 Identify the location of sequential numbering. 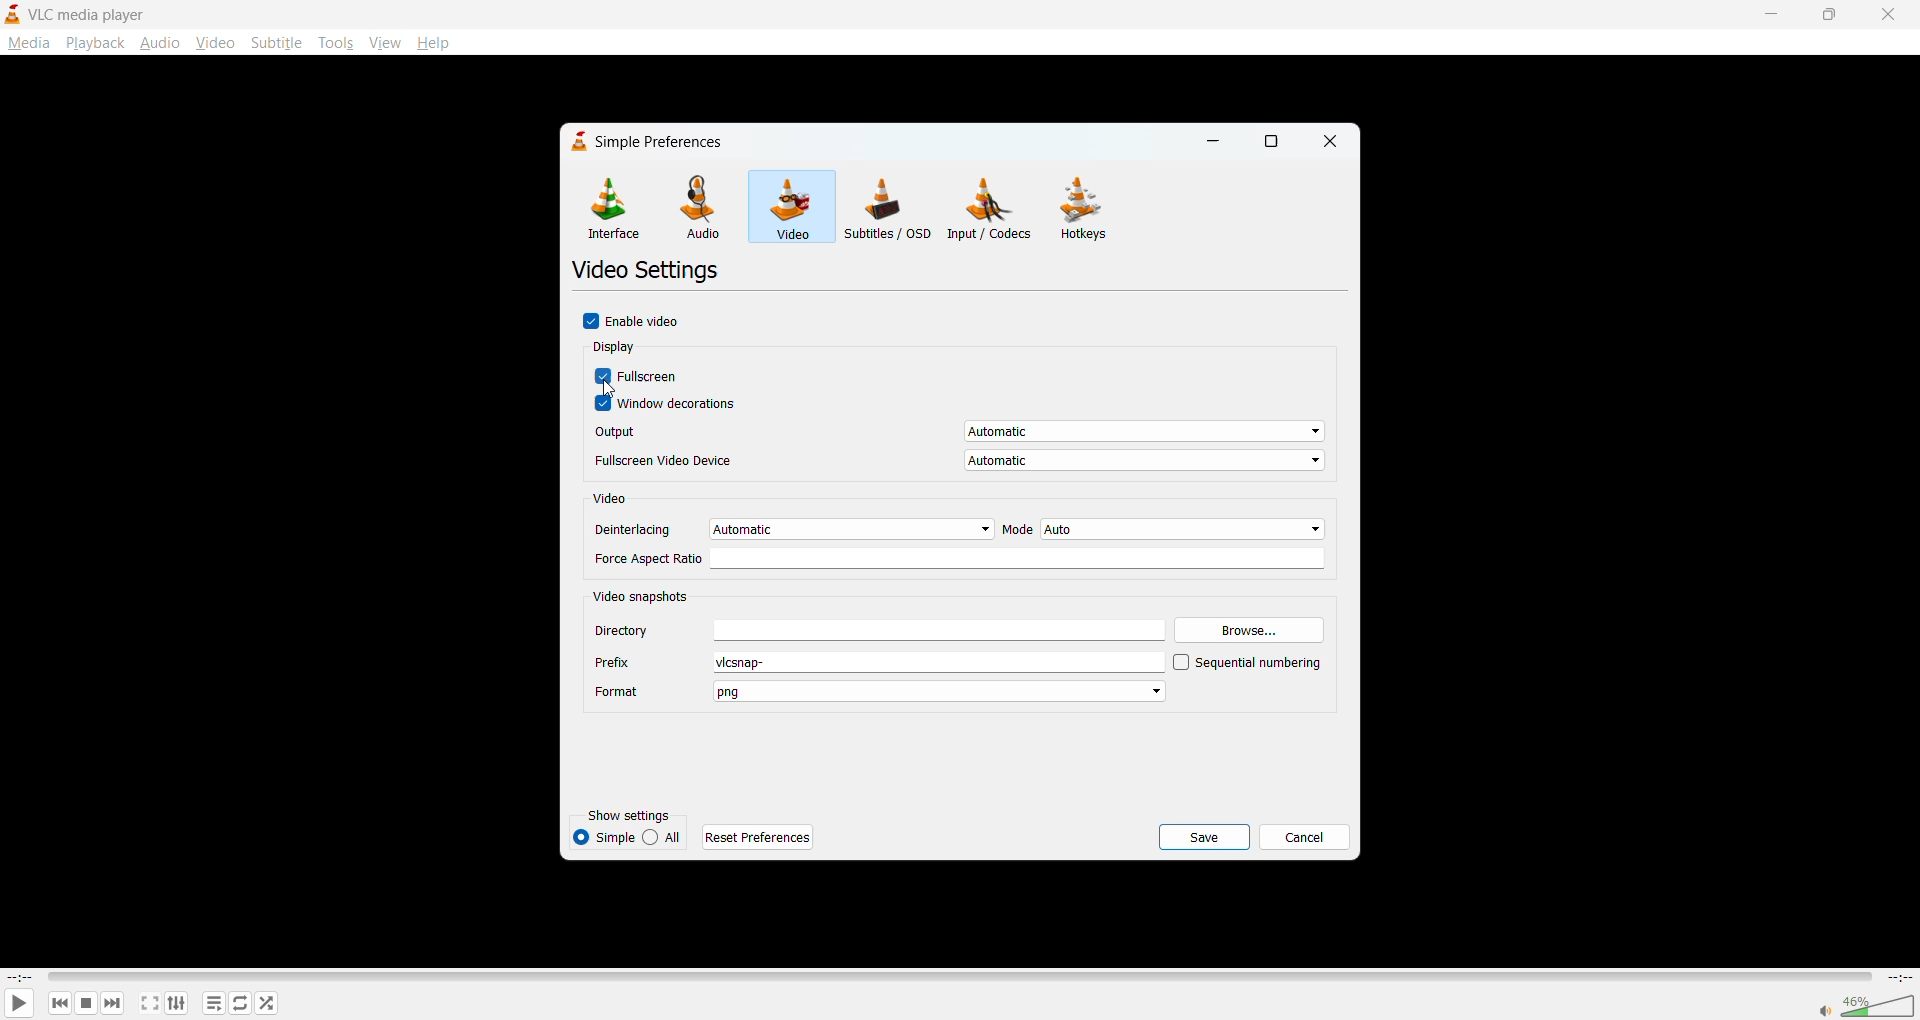
(1247, 664).